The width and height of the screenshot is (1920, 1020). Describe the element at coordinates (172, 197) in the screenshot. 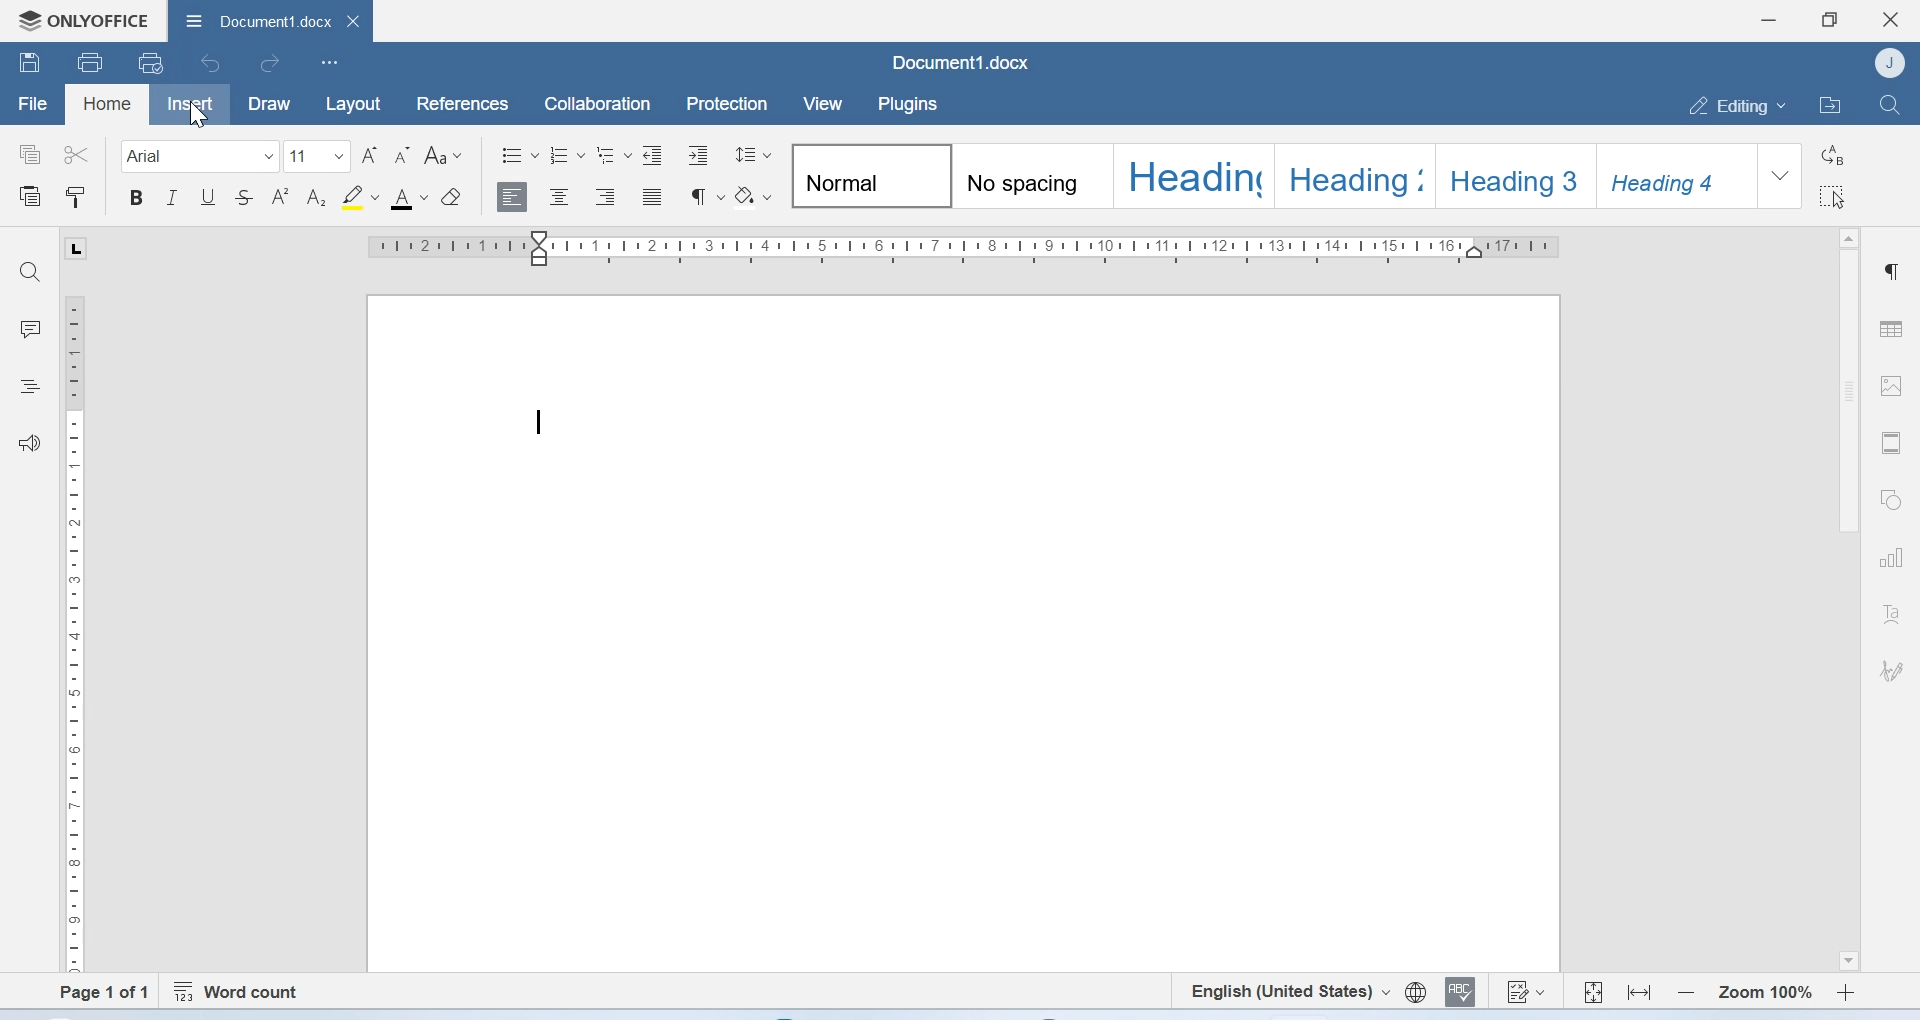

I see `Itallic` at that location.